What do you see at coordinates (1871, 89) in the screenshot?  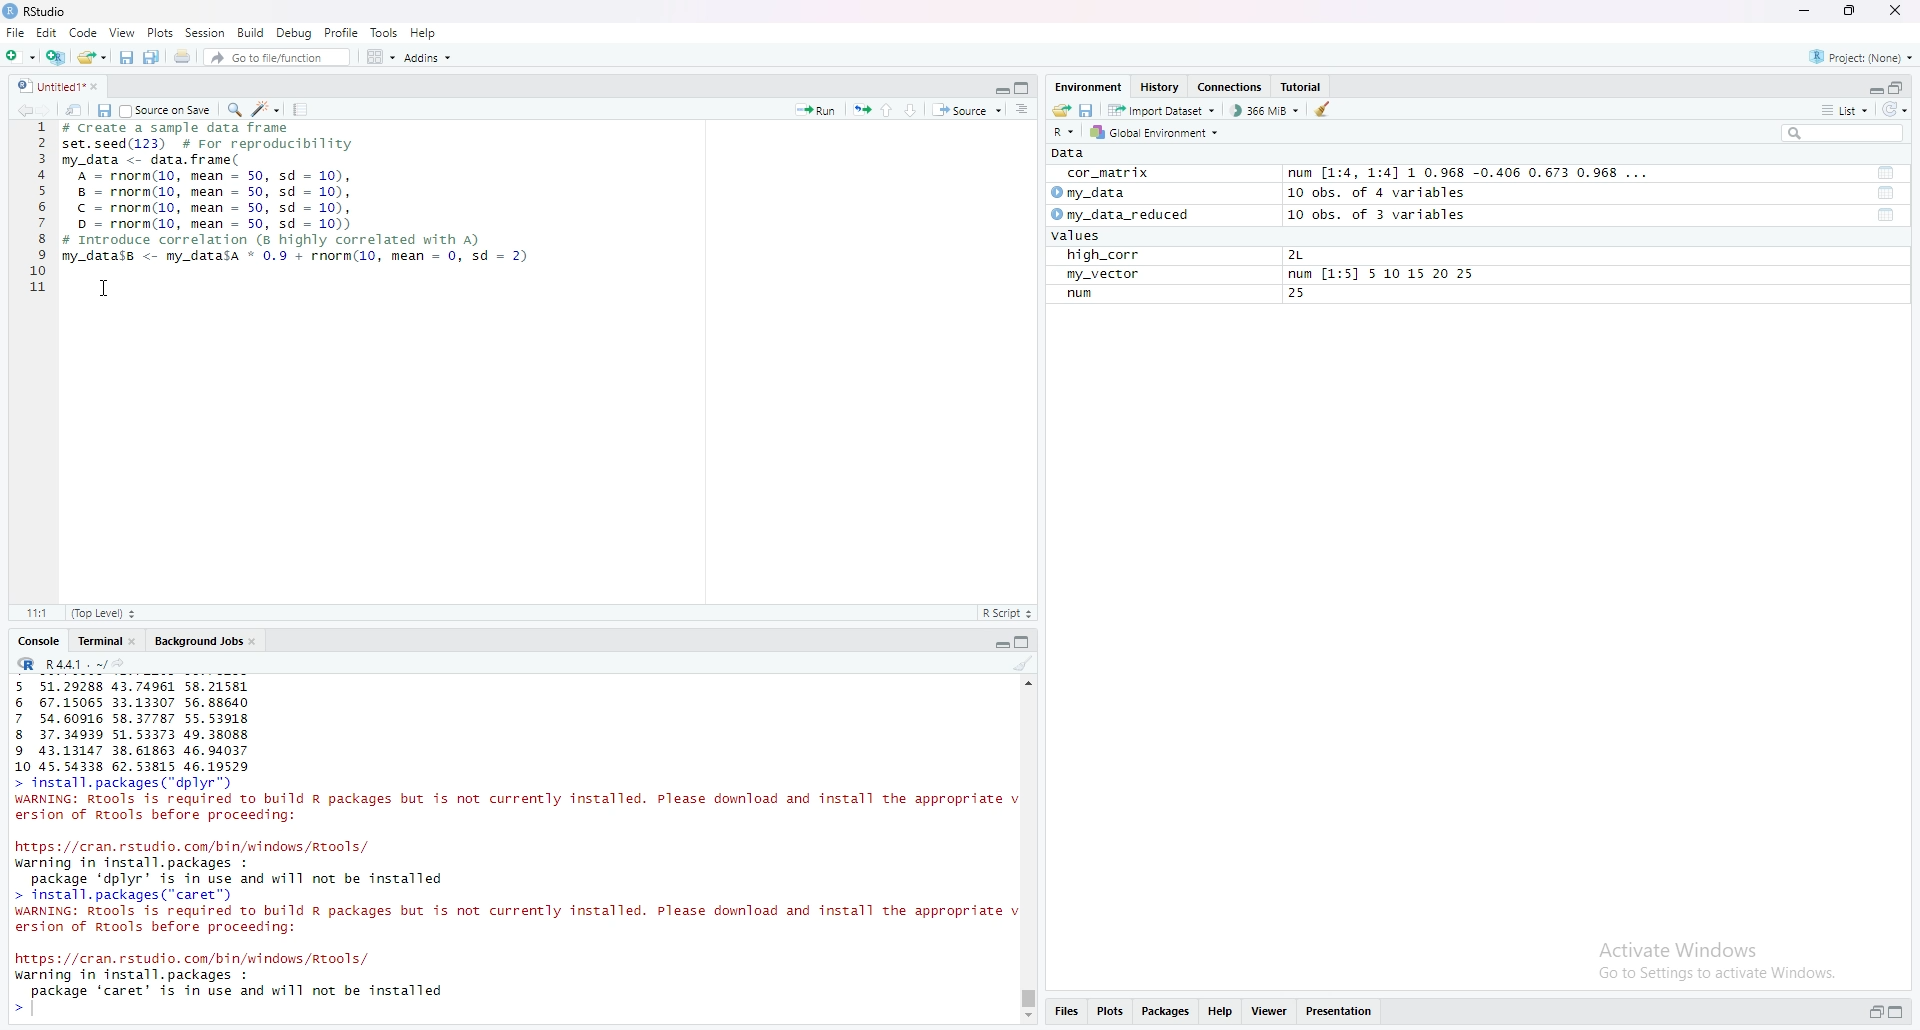 I see `Collapse` at bounding box center [1871, 89].